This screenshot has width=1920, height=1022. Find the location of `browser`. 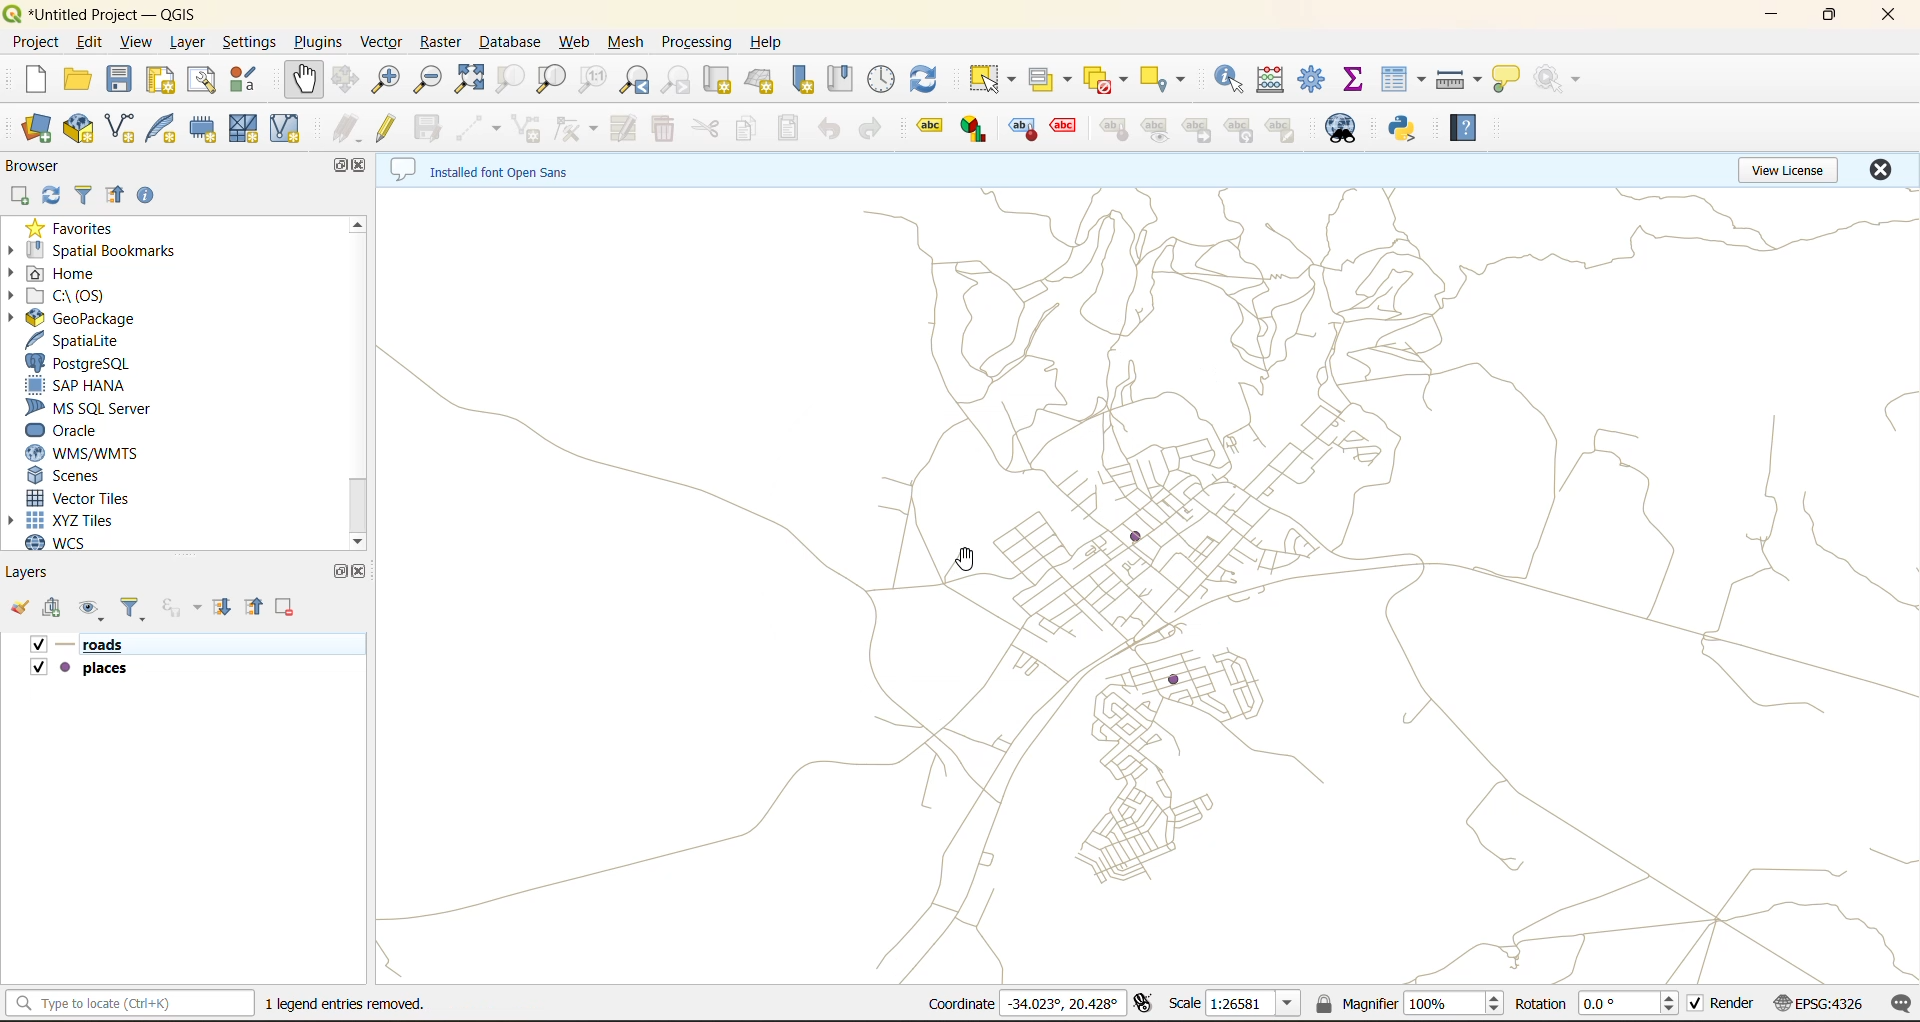

browser is located at coordinates (42, 166).